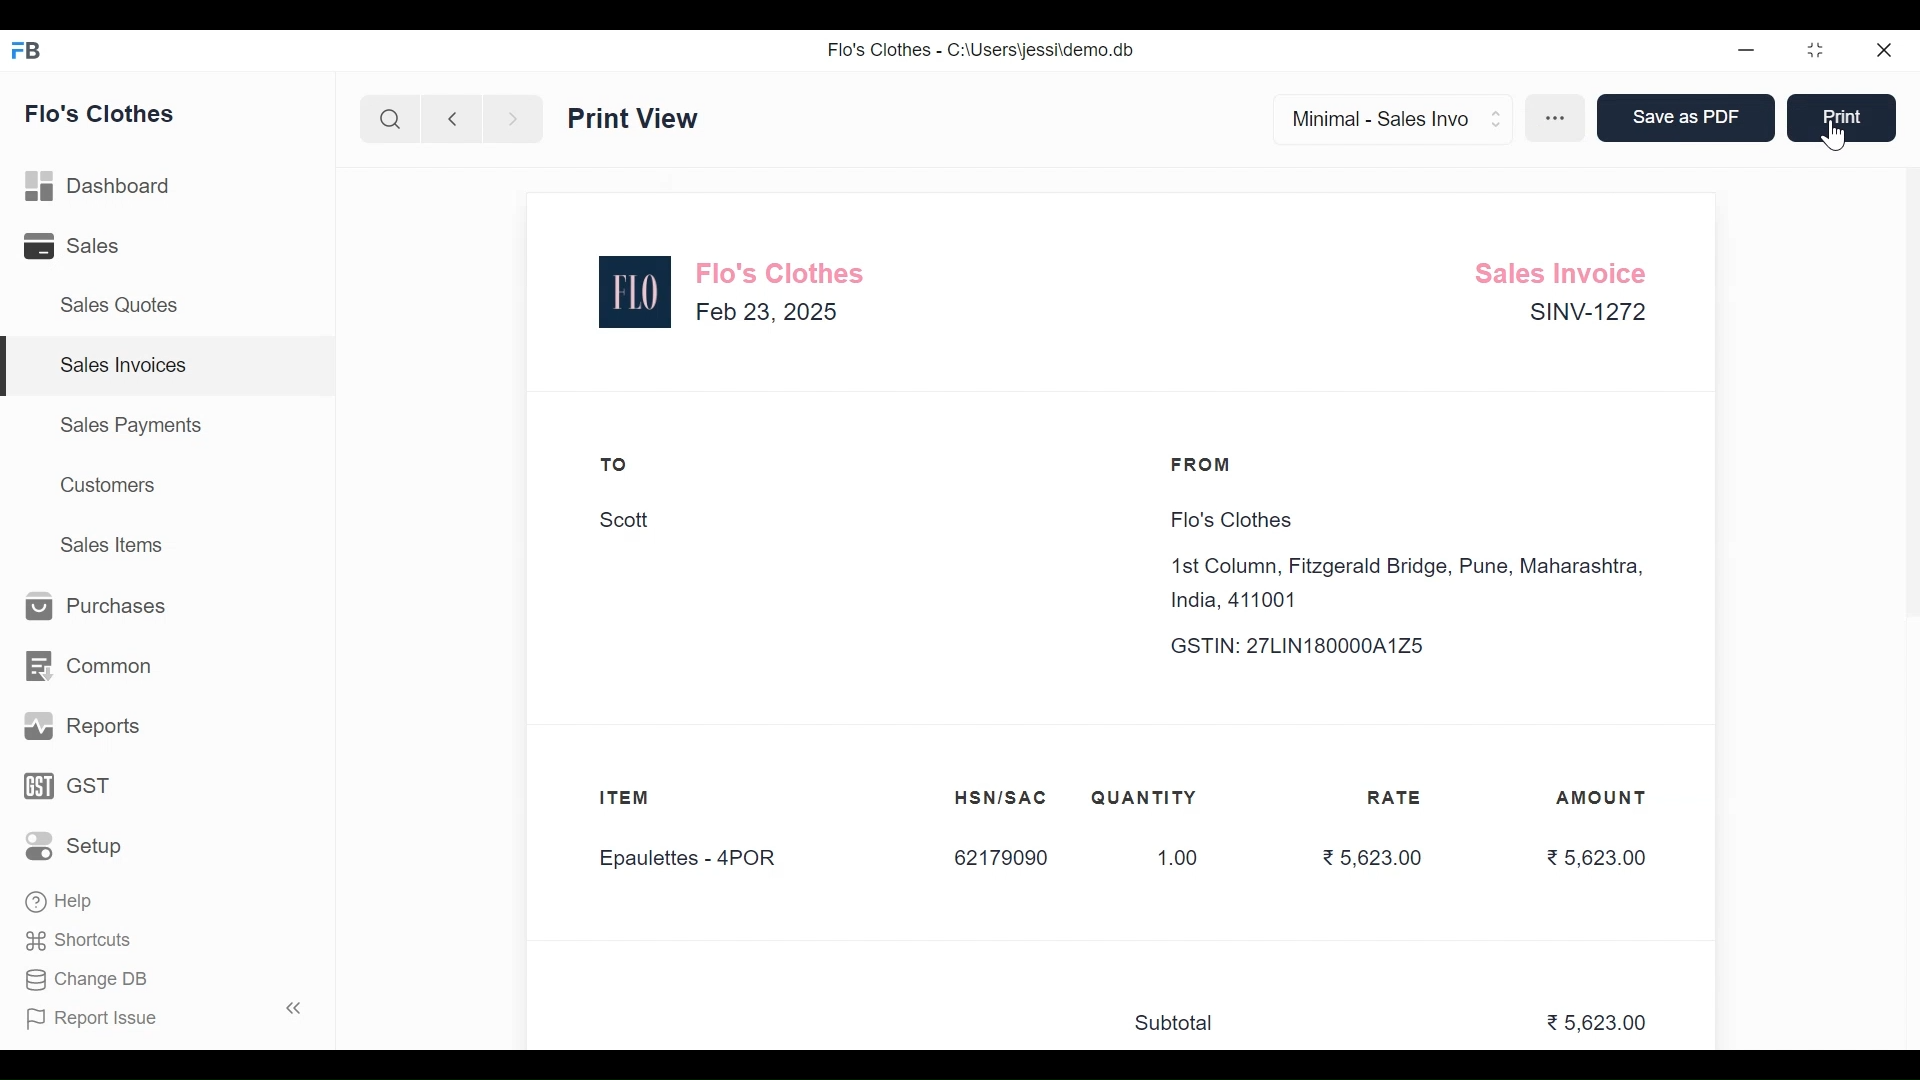 The image size is (1920, 1080). What do you see at coordinates (27, 50) in the screenshot?
I see `Frappe Books Desktop Icon` at bounding box center [27, 50].